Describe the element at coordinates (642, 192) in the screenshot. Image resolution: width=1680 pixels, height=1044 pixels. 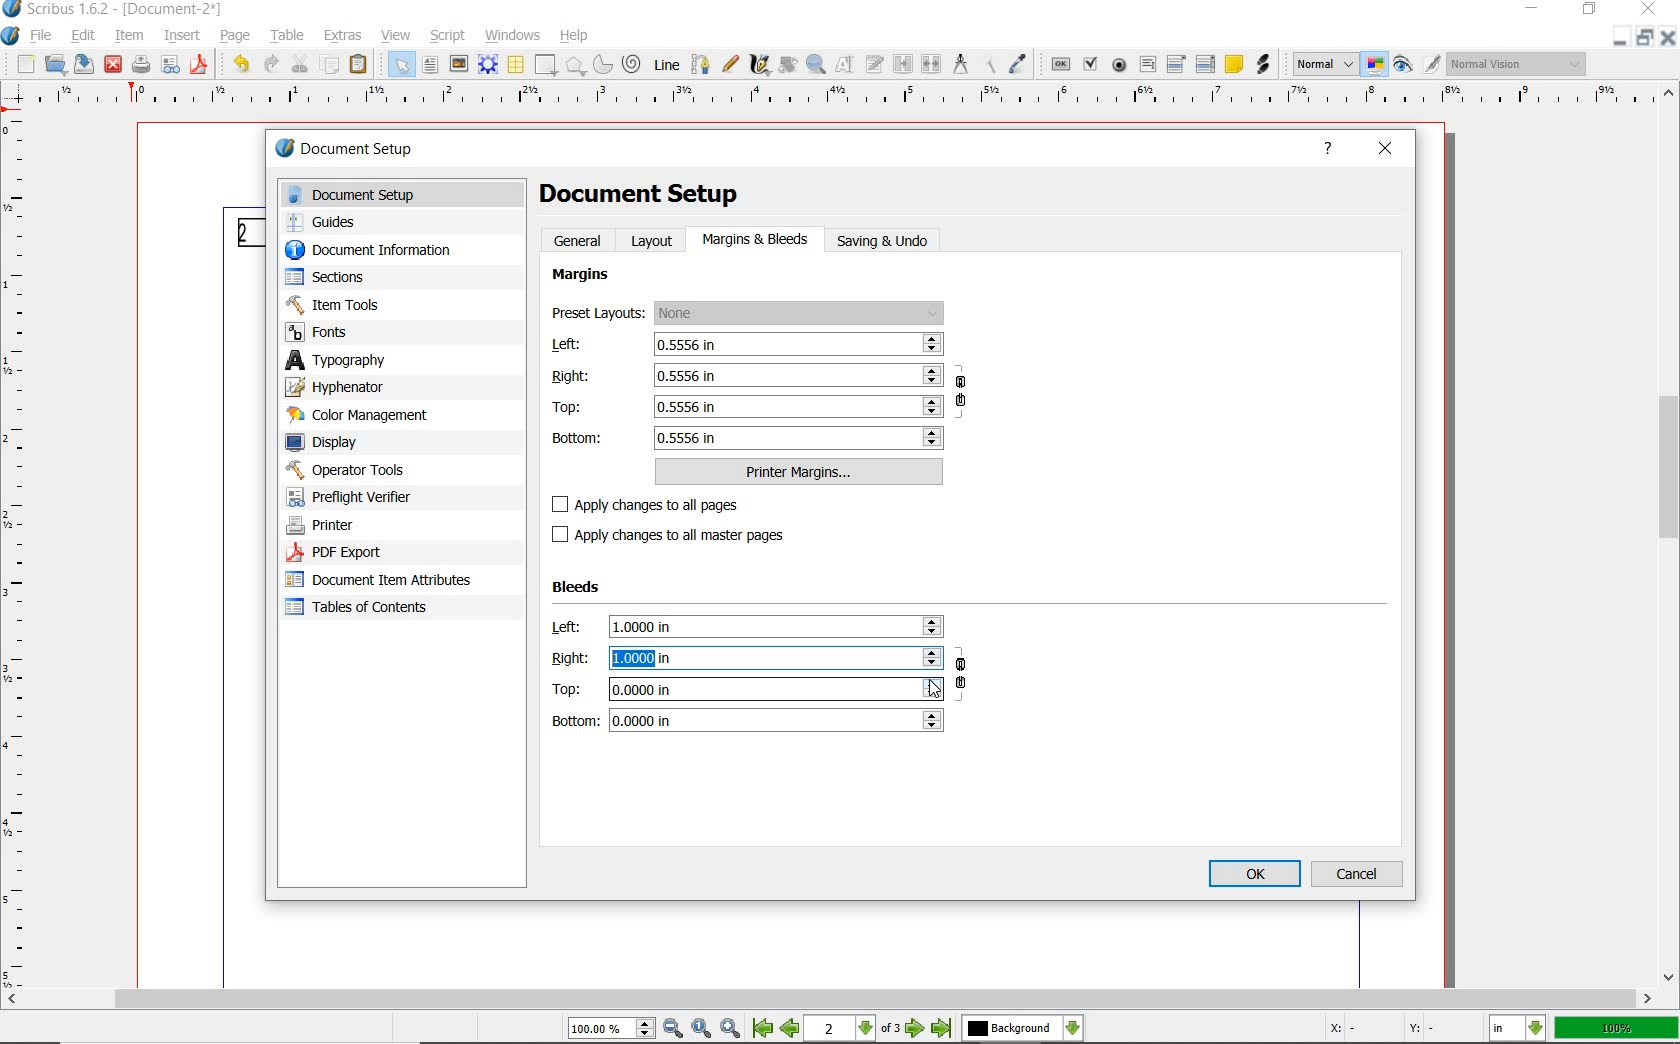
I see `document setup` at that location.